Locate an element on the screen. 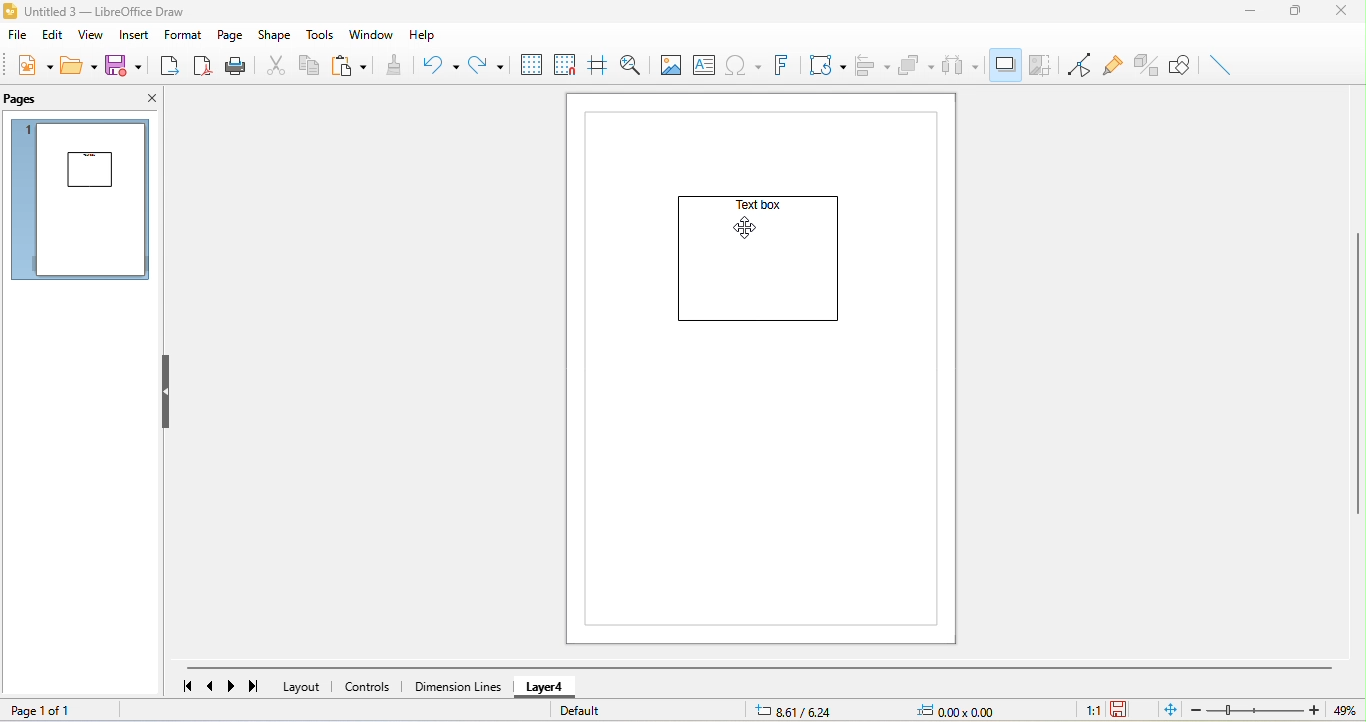  show draw function is located at coordinates (1185, 65).